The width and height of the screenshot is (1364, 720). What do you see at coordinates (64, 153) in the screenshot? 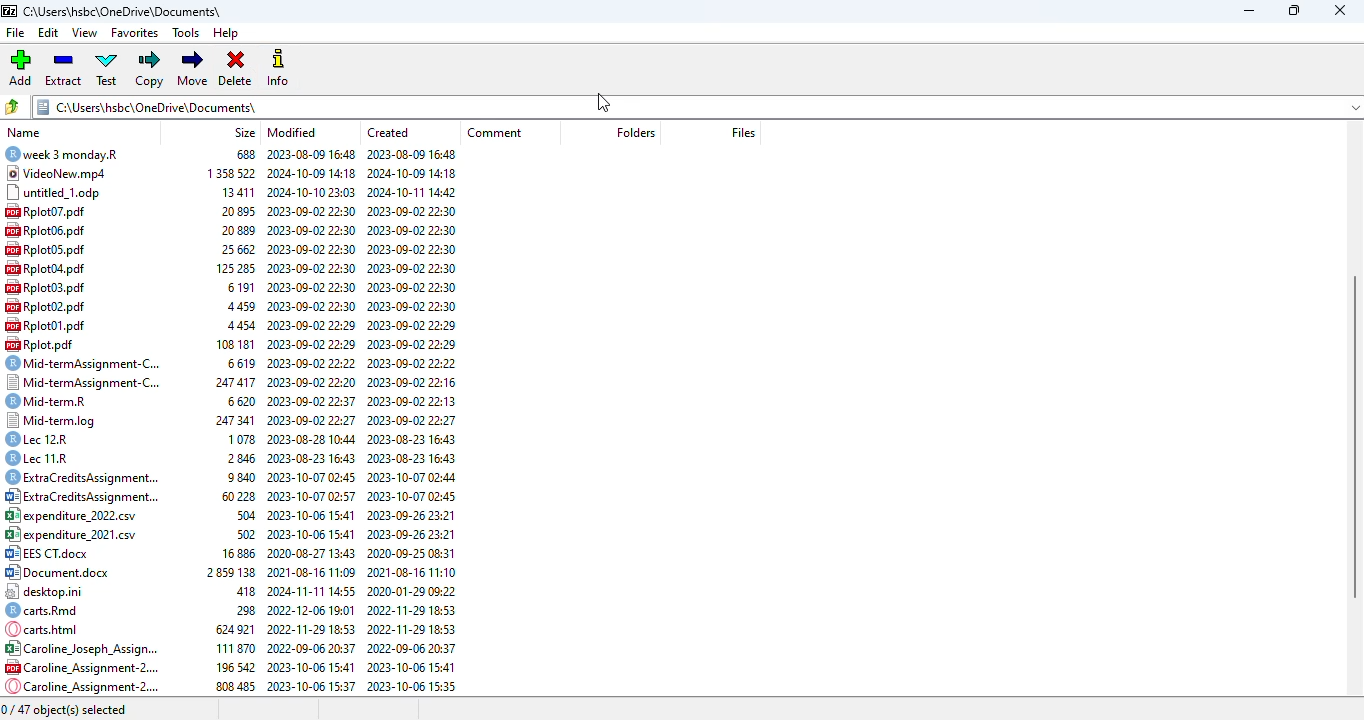
I see `wEEK 3 monday.r` at bounding box center [64, 153].